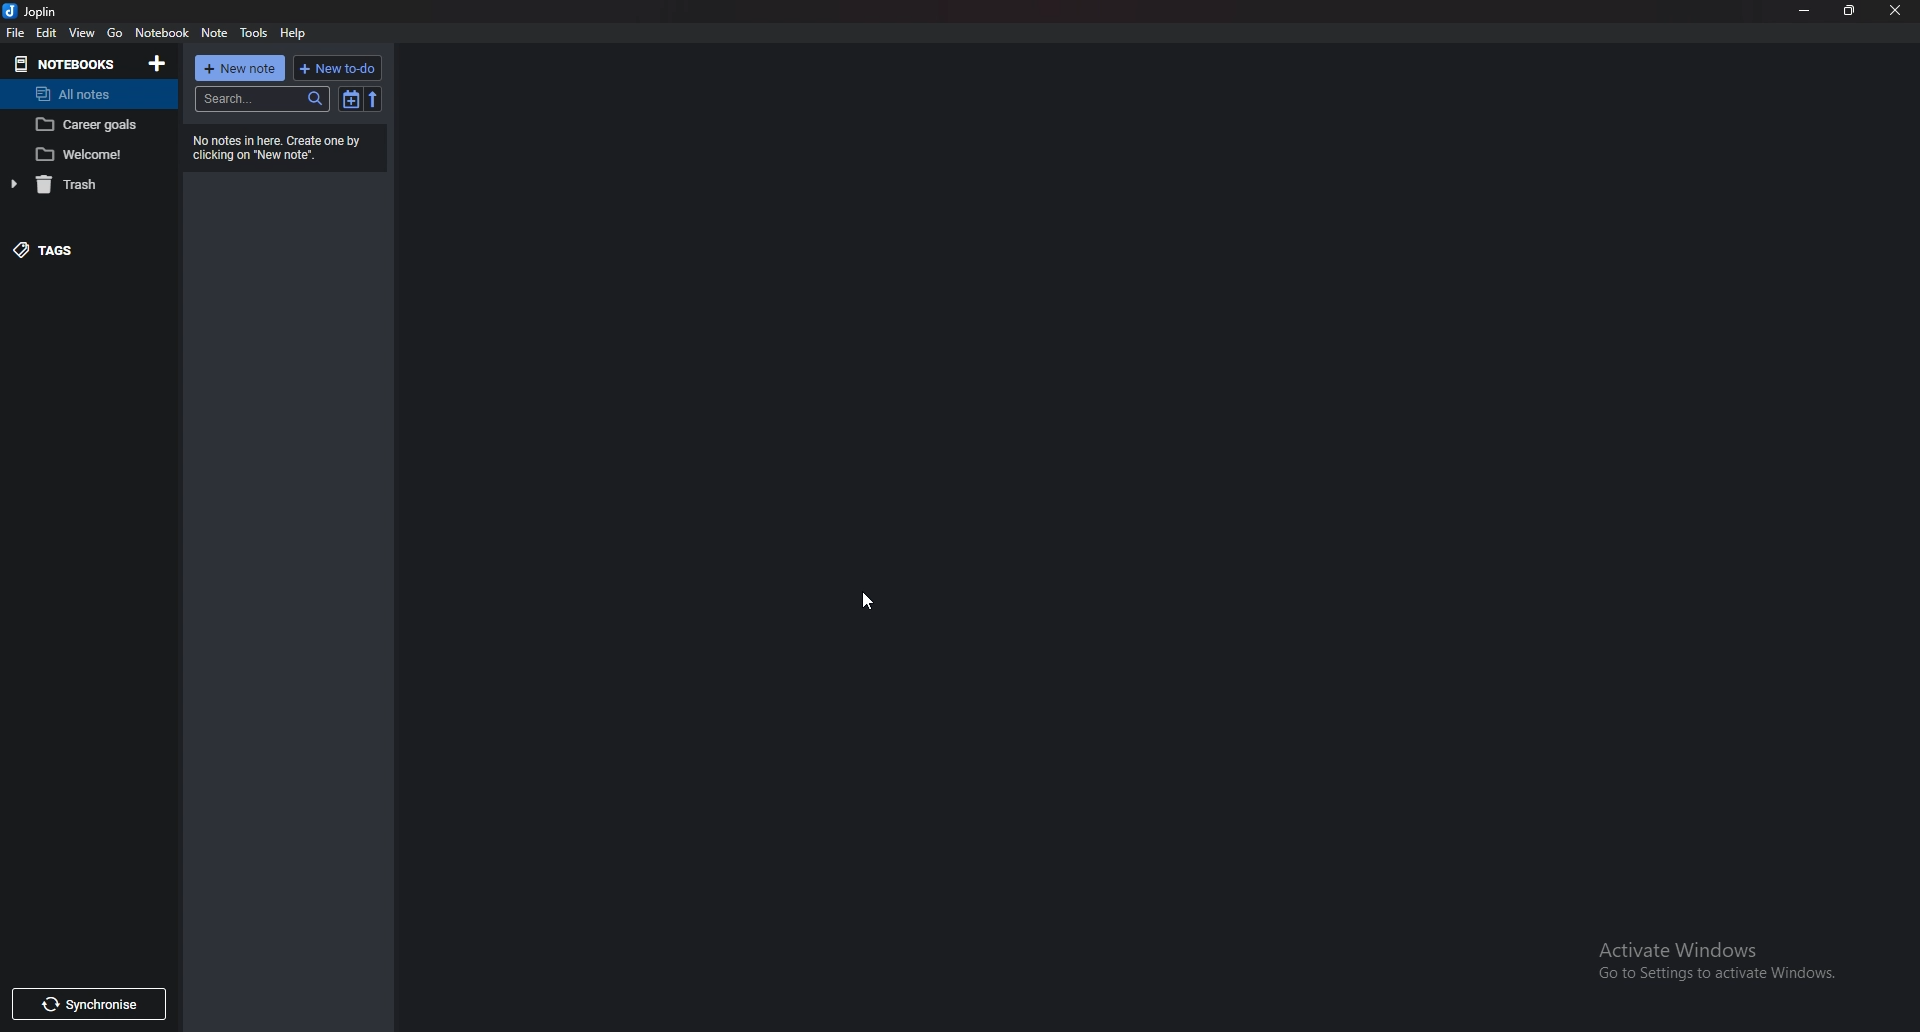 The image size is (1920, 1032). What do you see at coordinates (214, 33) in the screenshot?
I see `note` at bounding box center [214, 33].